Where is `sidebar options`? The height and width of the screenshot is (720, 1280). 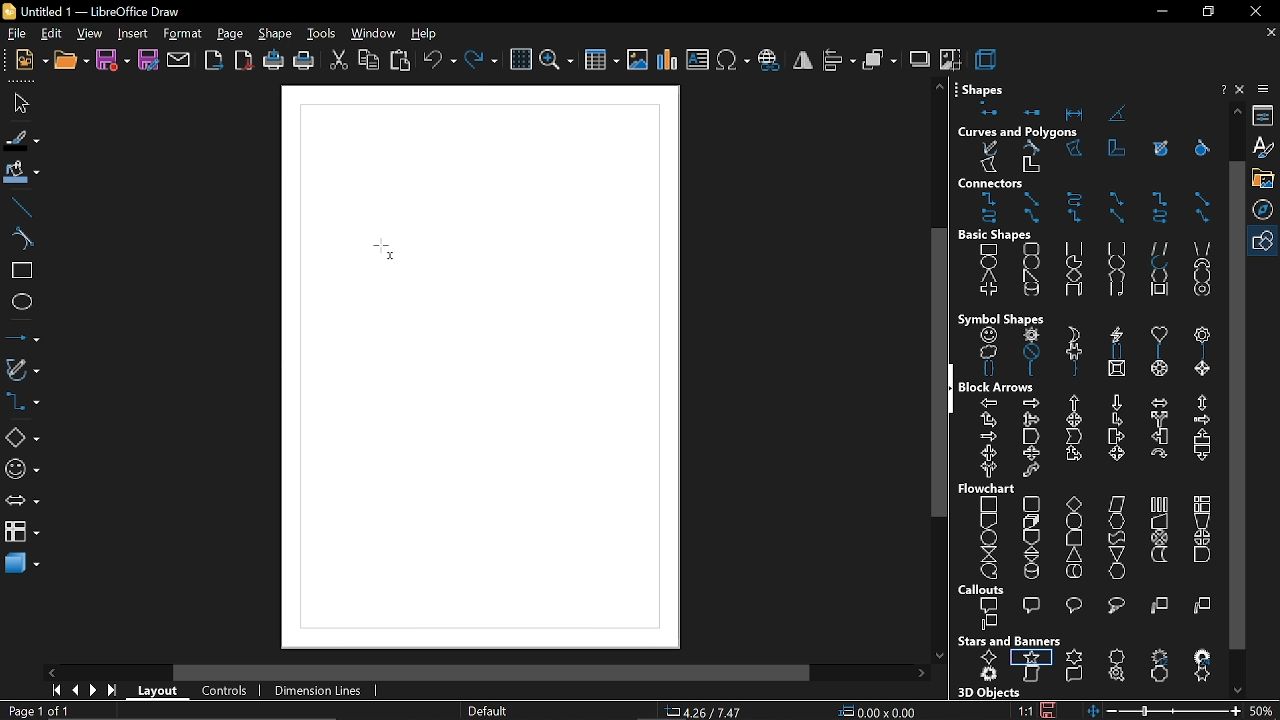
sidebar options is located at coordinates (1266, 89).